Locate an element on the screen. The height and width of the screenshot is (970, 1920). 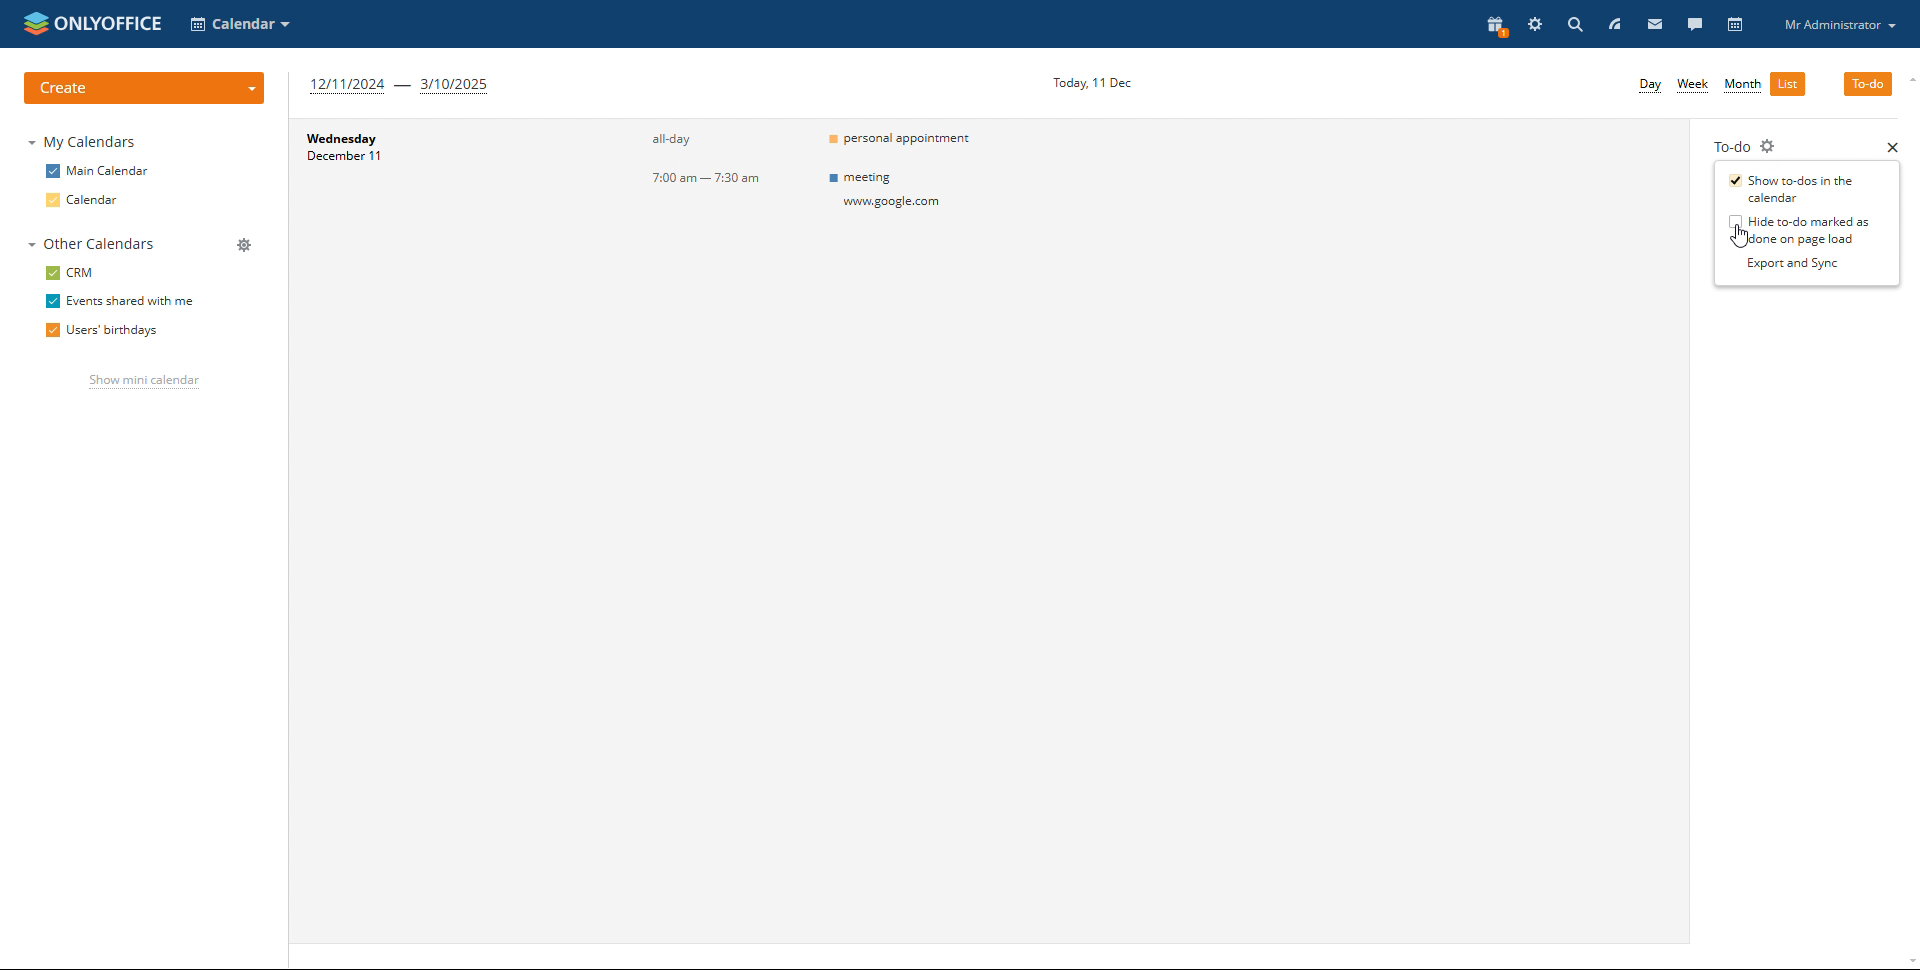
week view is located at coordinates (1693, 86).